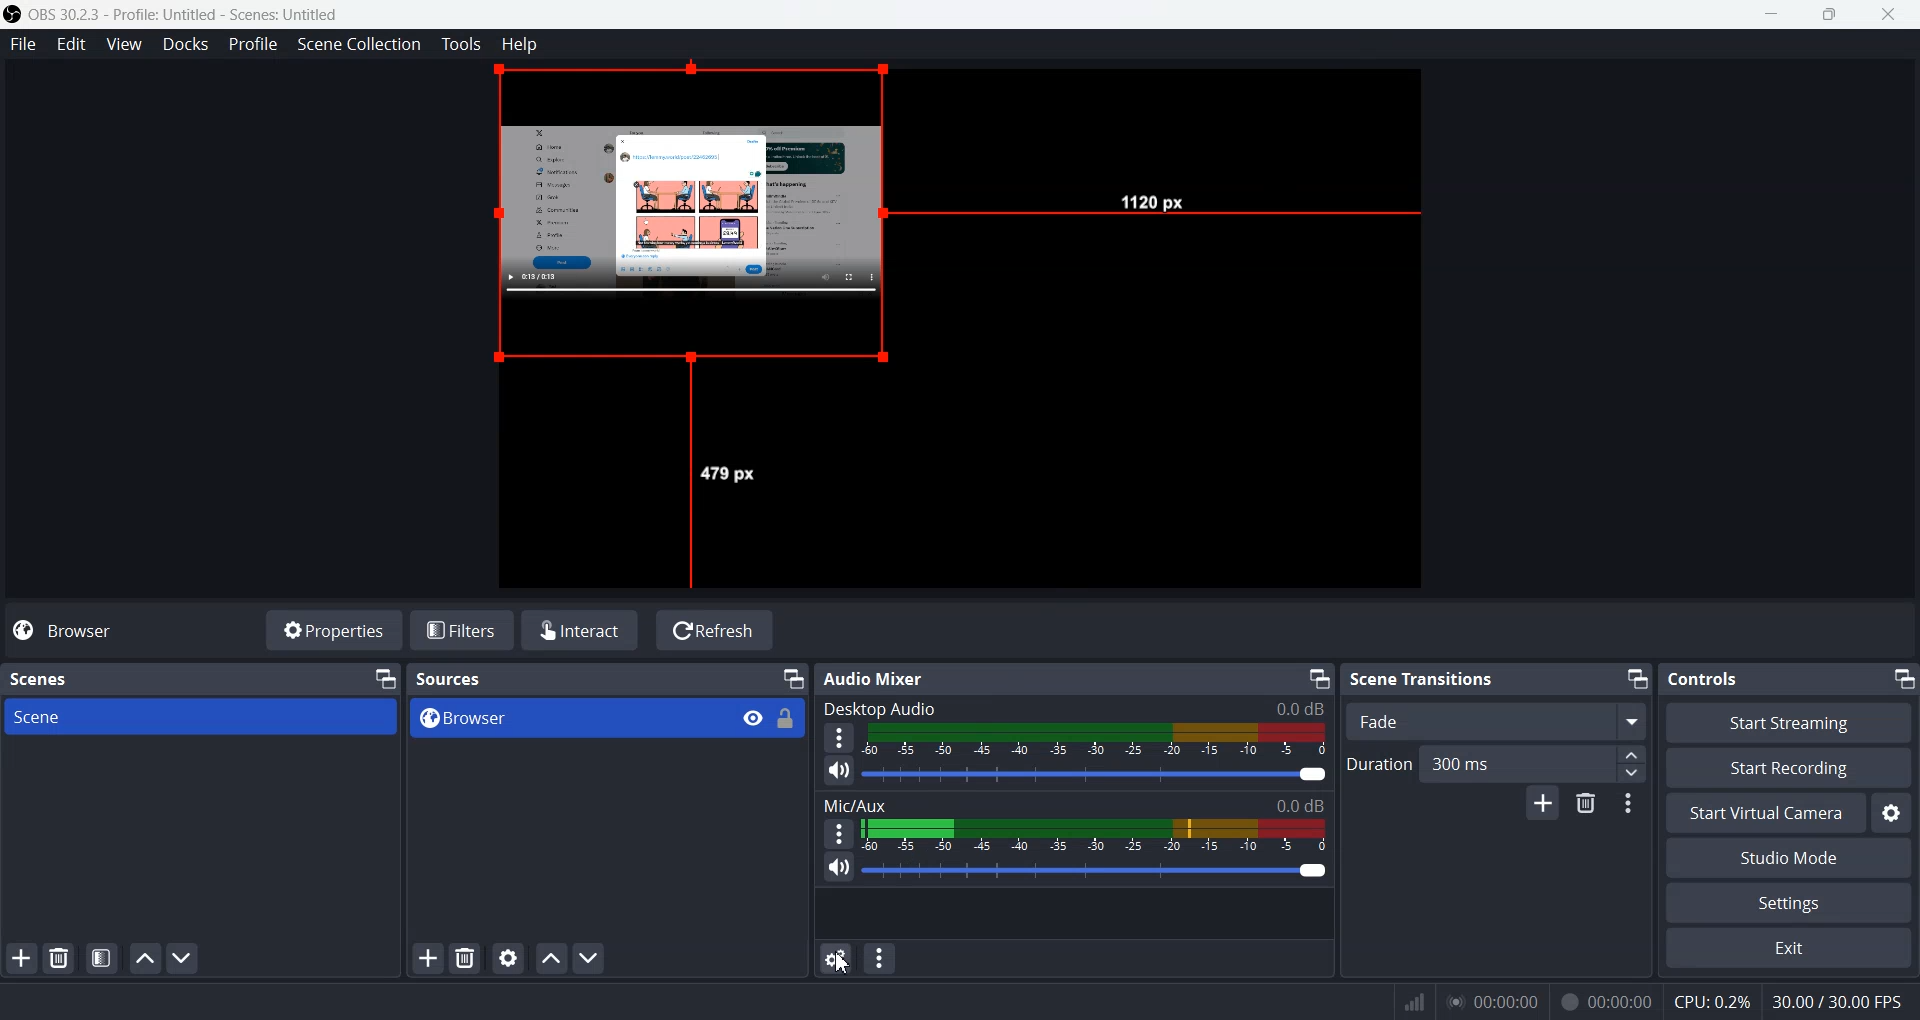 Image resolution: width=1920 pixels, height=1020 pixels. Describe the element at coordinates (520, 43) in the screenshot. I see `Help` at that location.